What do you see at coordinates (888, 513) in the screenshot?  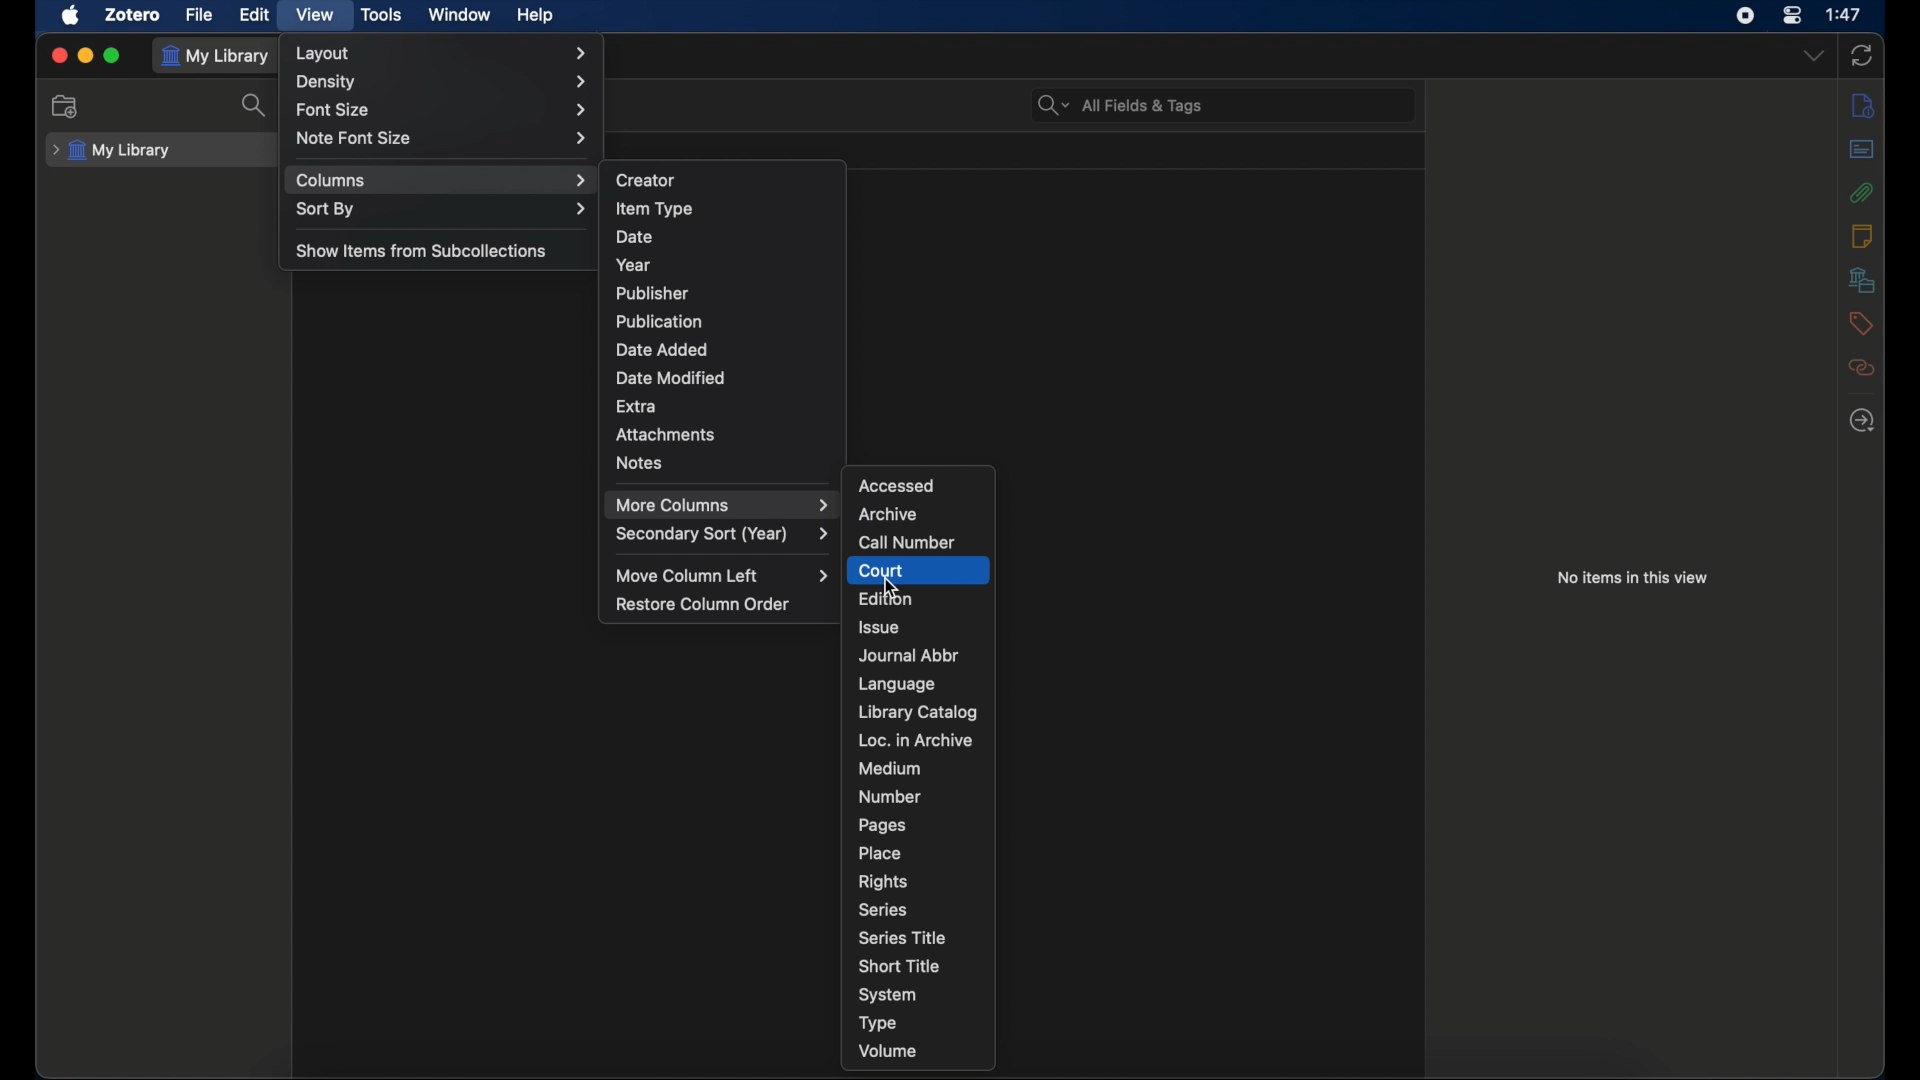 I see `archive` at bounding box center [888, 513].